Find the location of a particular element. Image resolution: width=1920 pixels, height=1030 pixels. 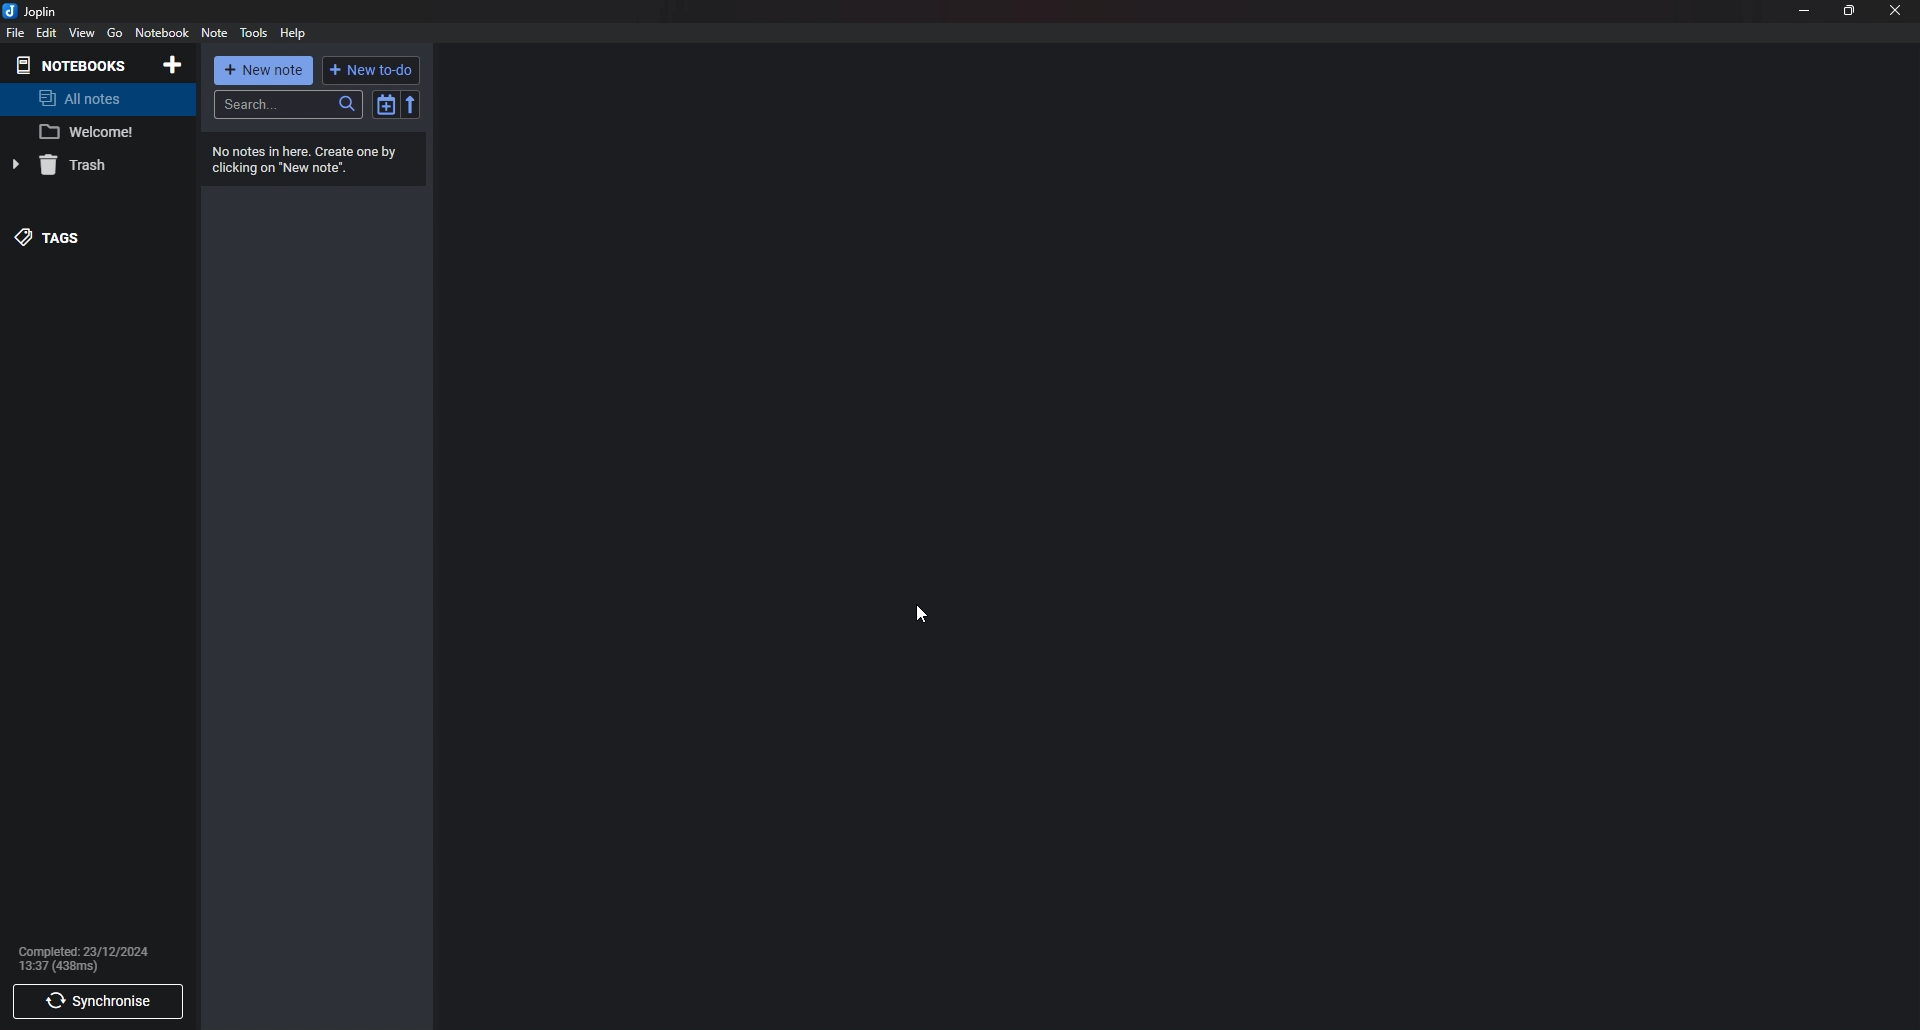

New To do is located at coordinates (372, 70).